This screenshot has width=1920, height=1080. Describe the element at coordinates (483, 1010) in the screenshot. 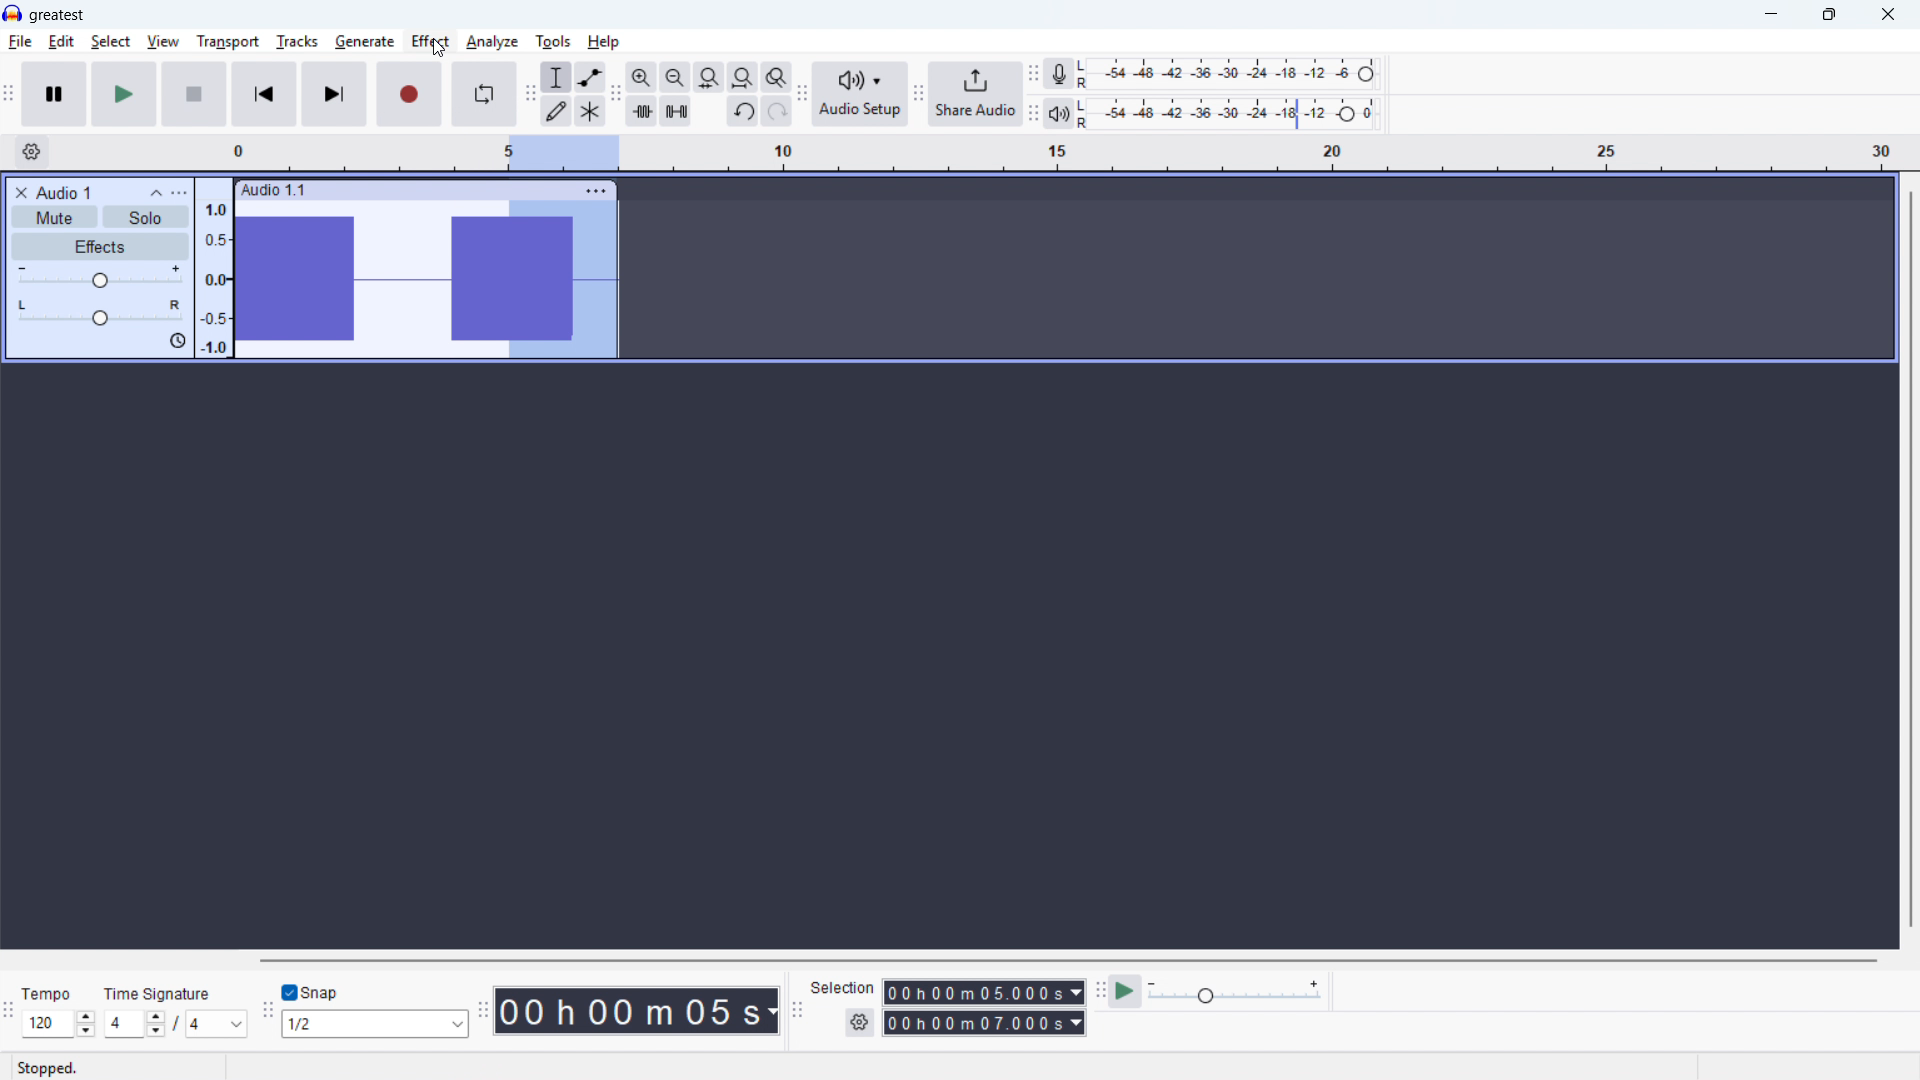

I see `Time toolbar ` at that location.